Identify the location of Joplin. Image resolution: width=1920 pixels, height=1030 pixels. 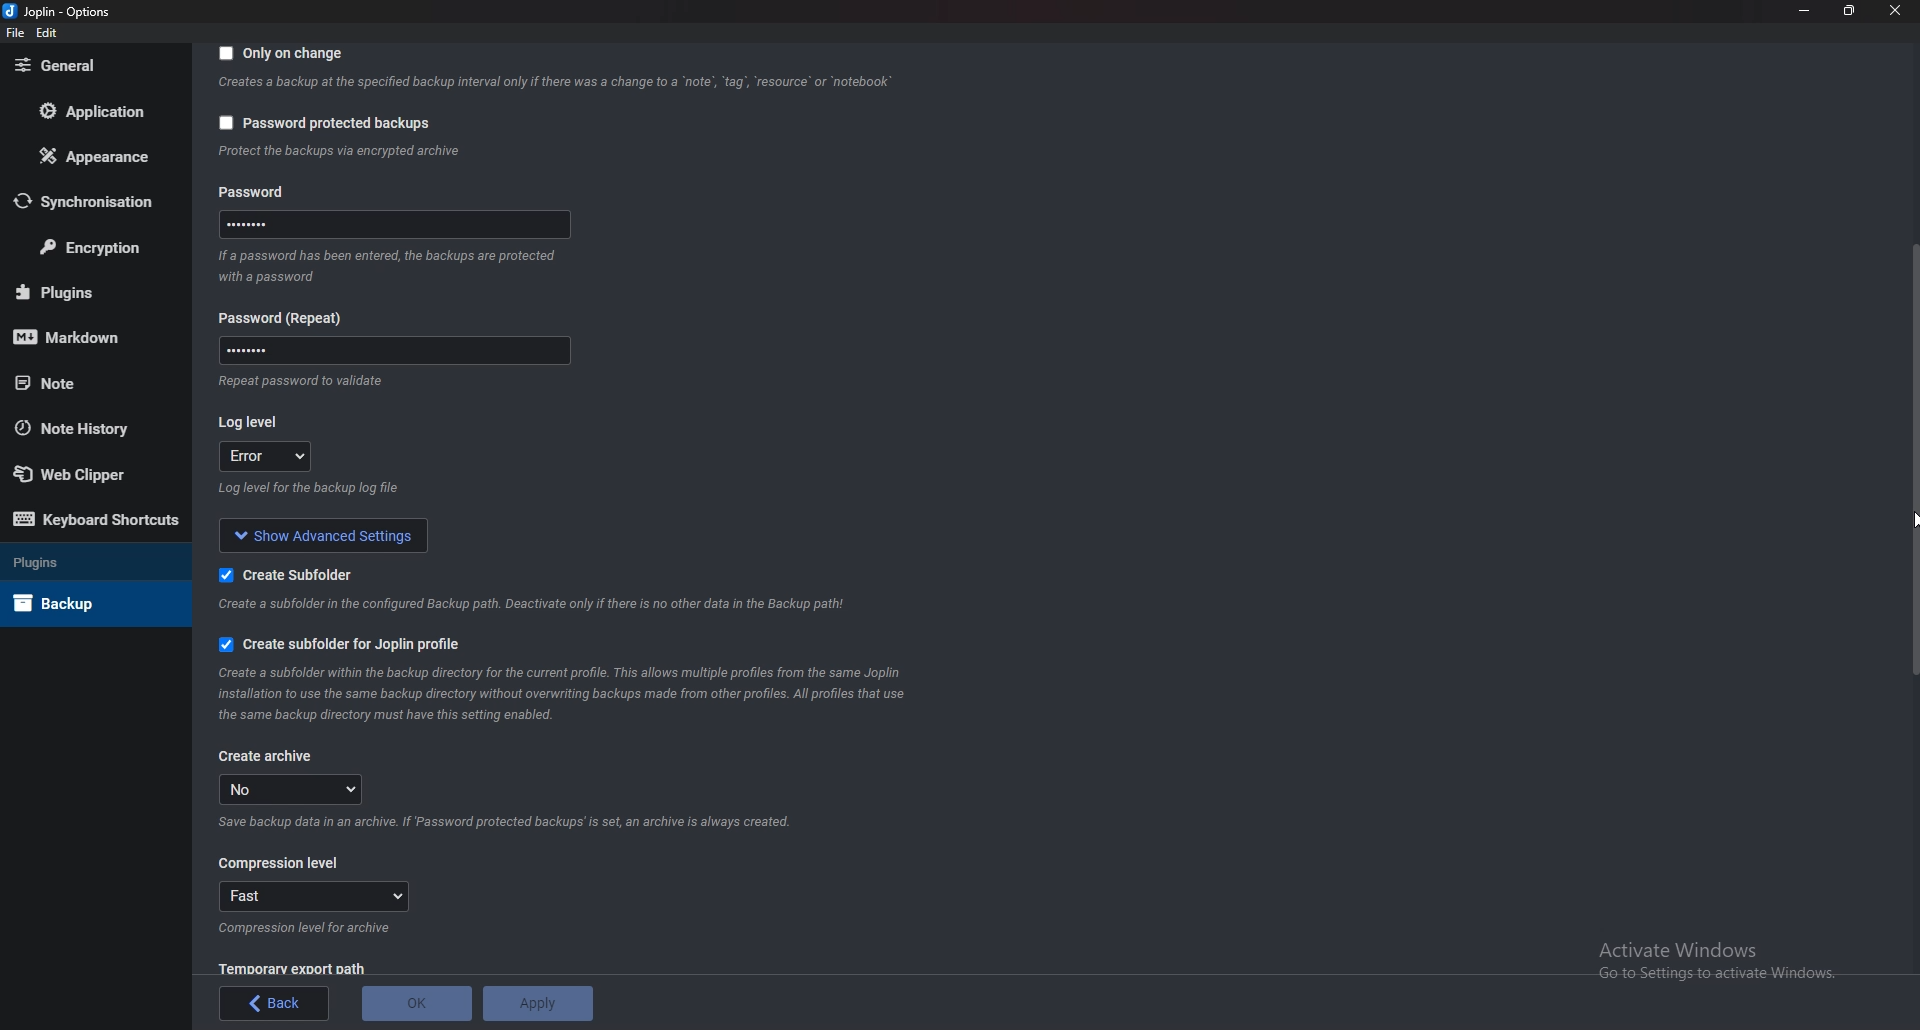
(55, 12).